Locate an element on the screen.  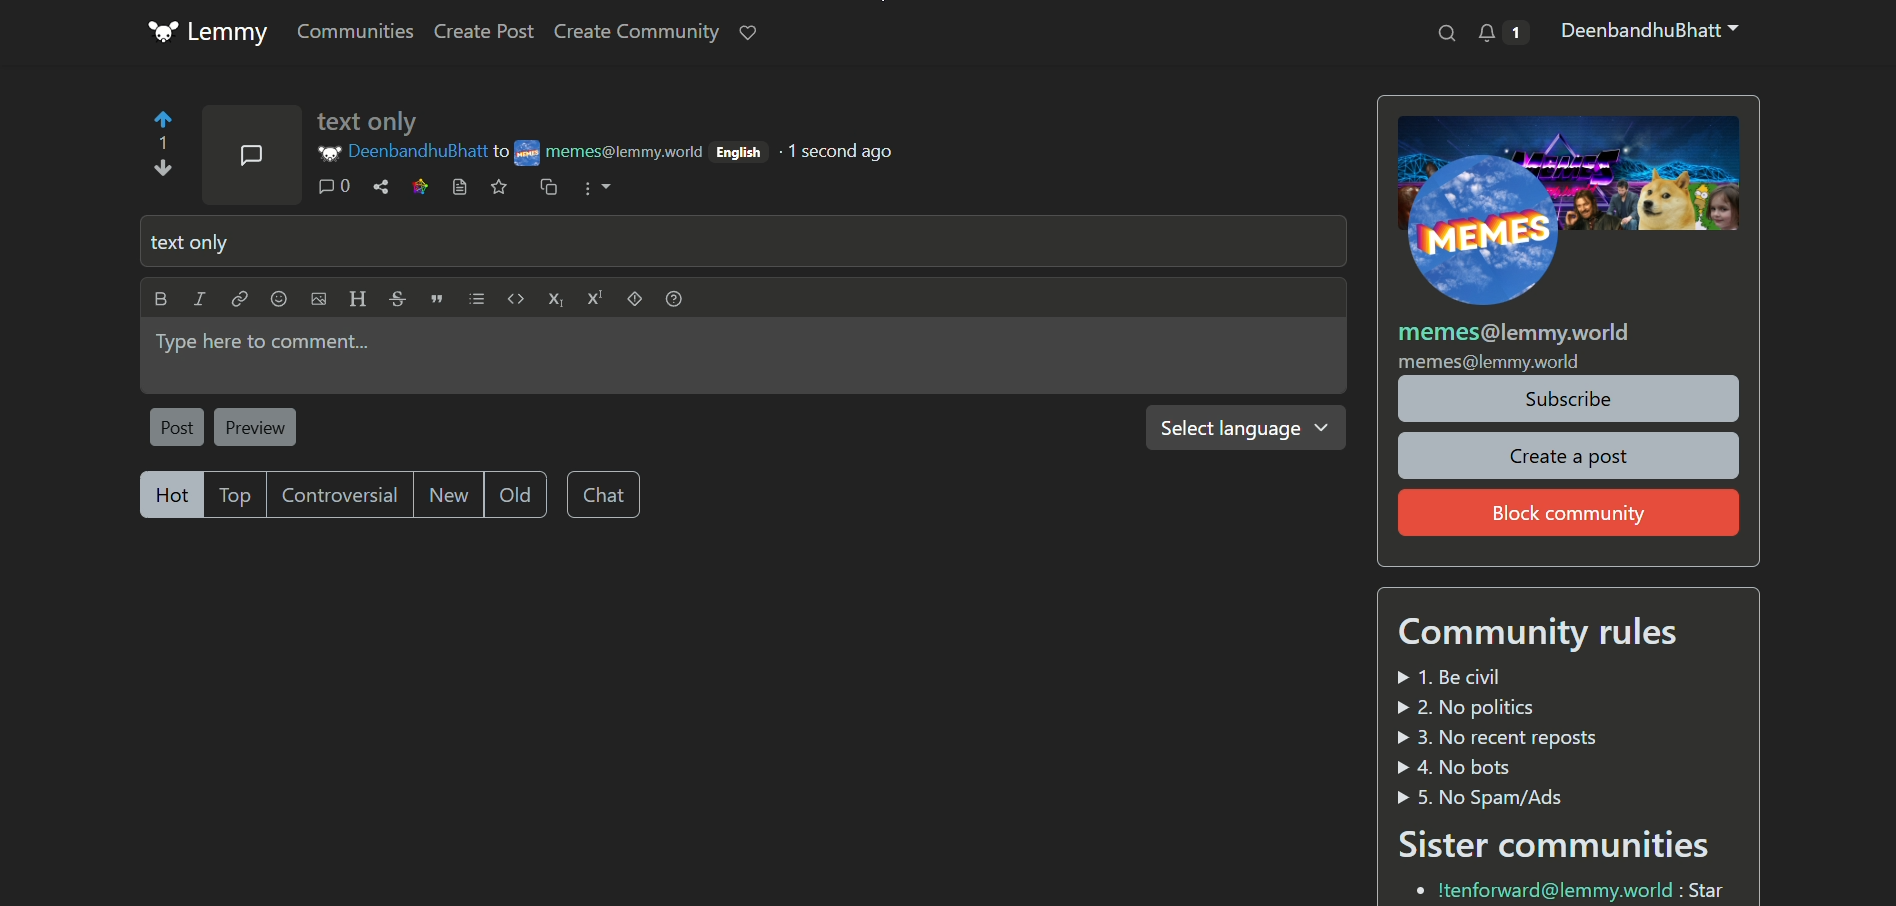
select language is located at coordinates (1246, 428).